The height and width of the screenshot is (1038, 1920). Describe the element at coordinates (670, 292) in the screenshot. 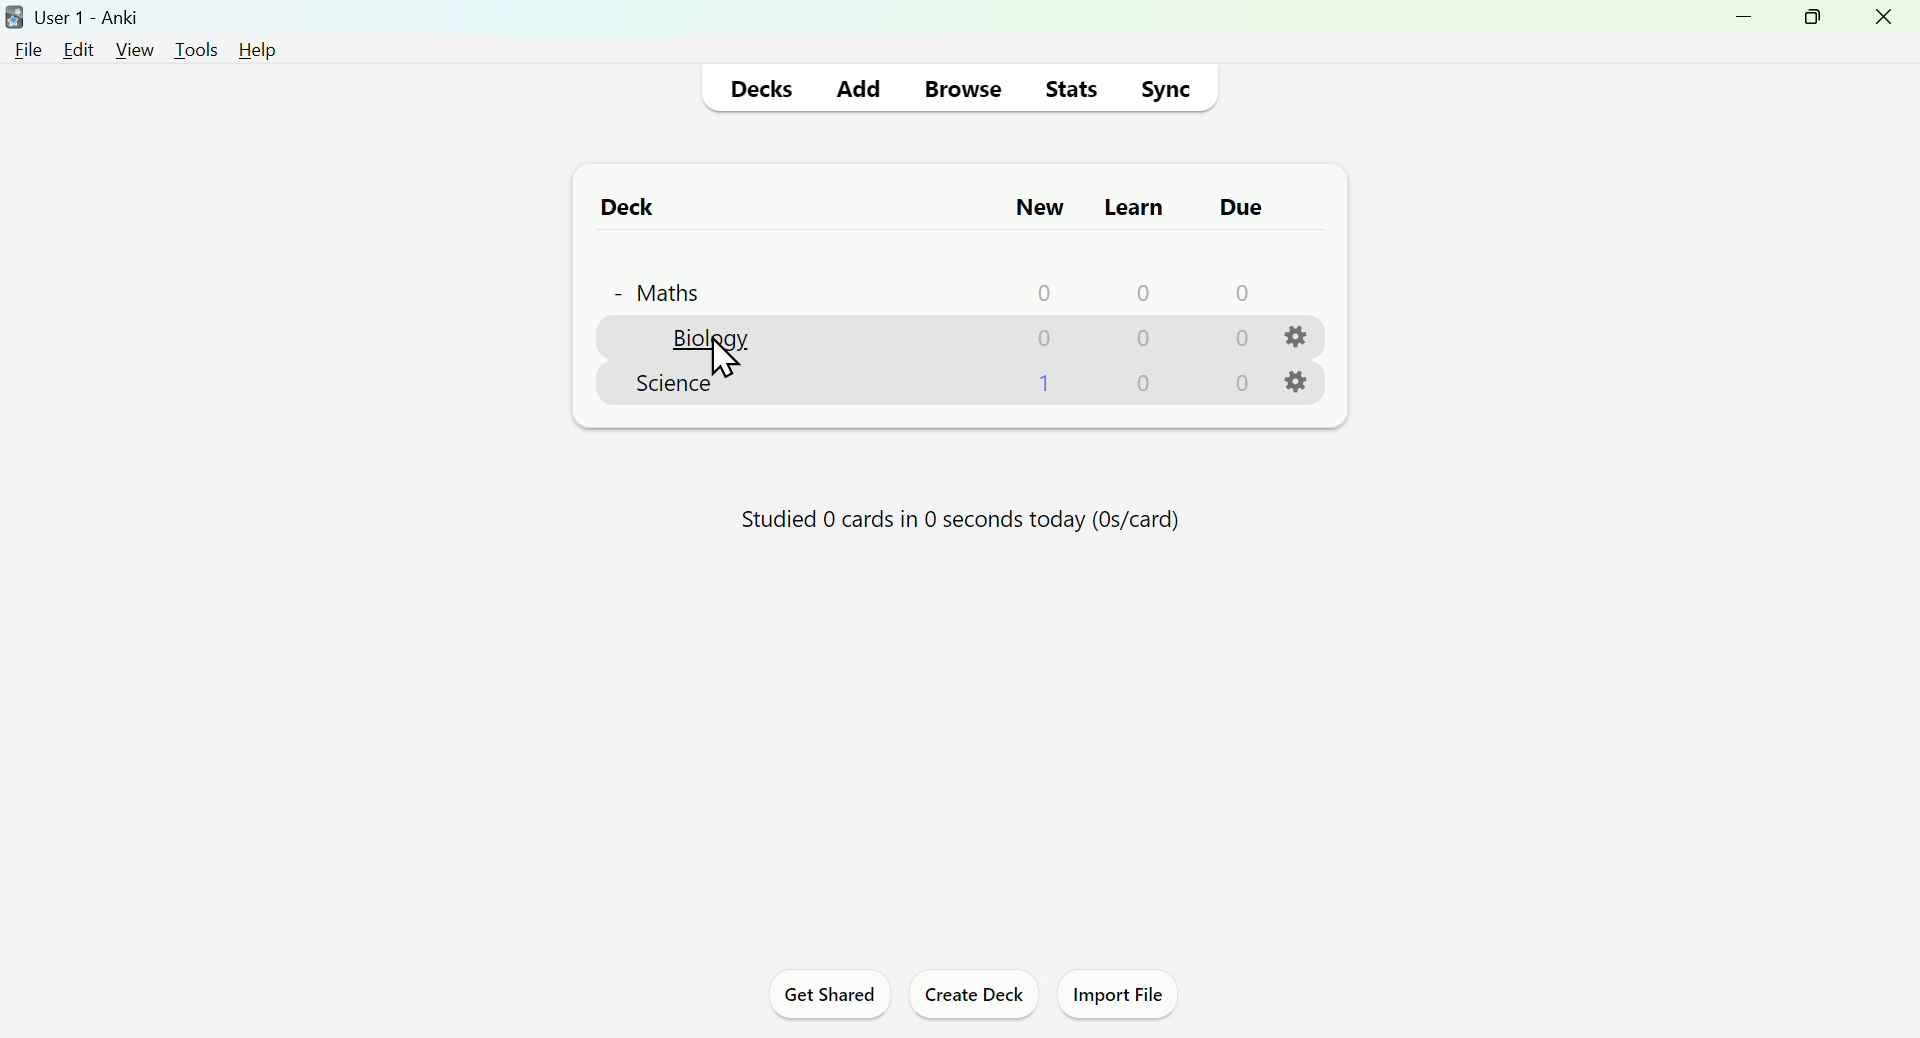

I see `+ Maths` at that location.